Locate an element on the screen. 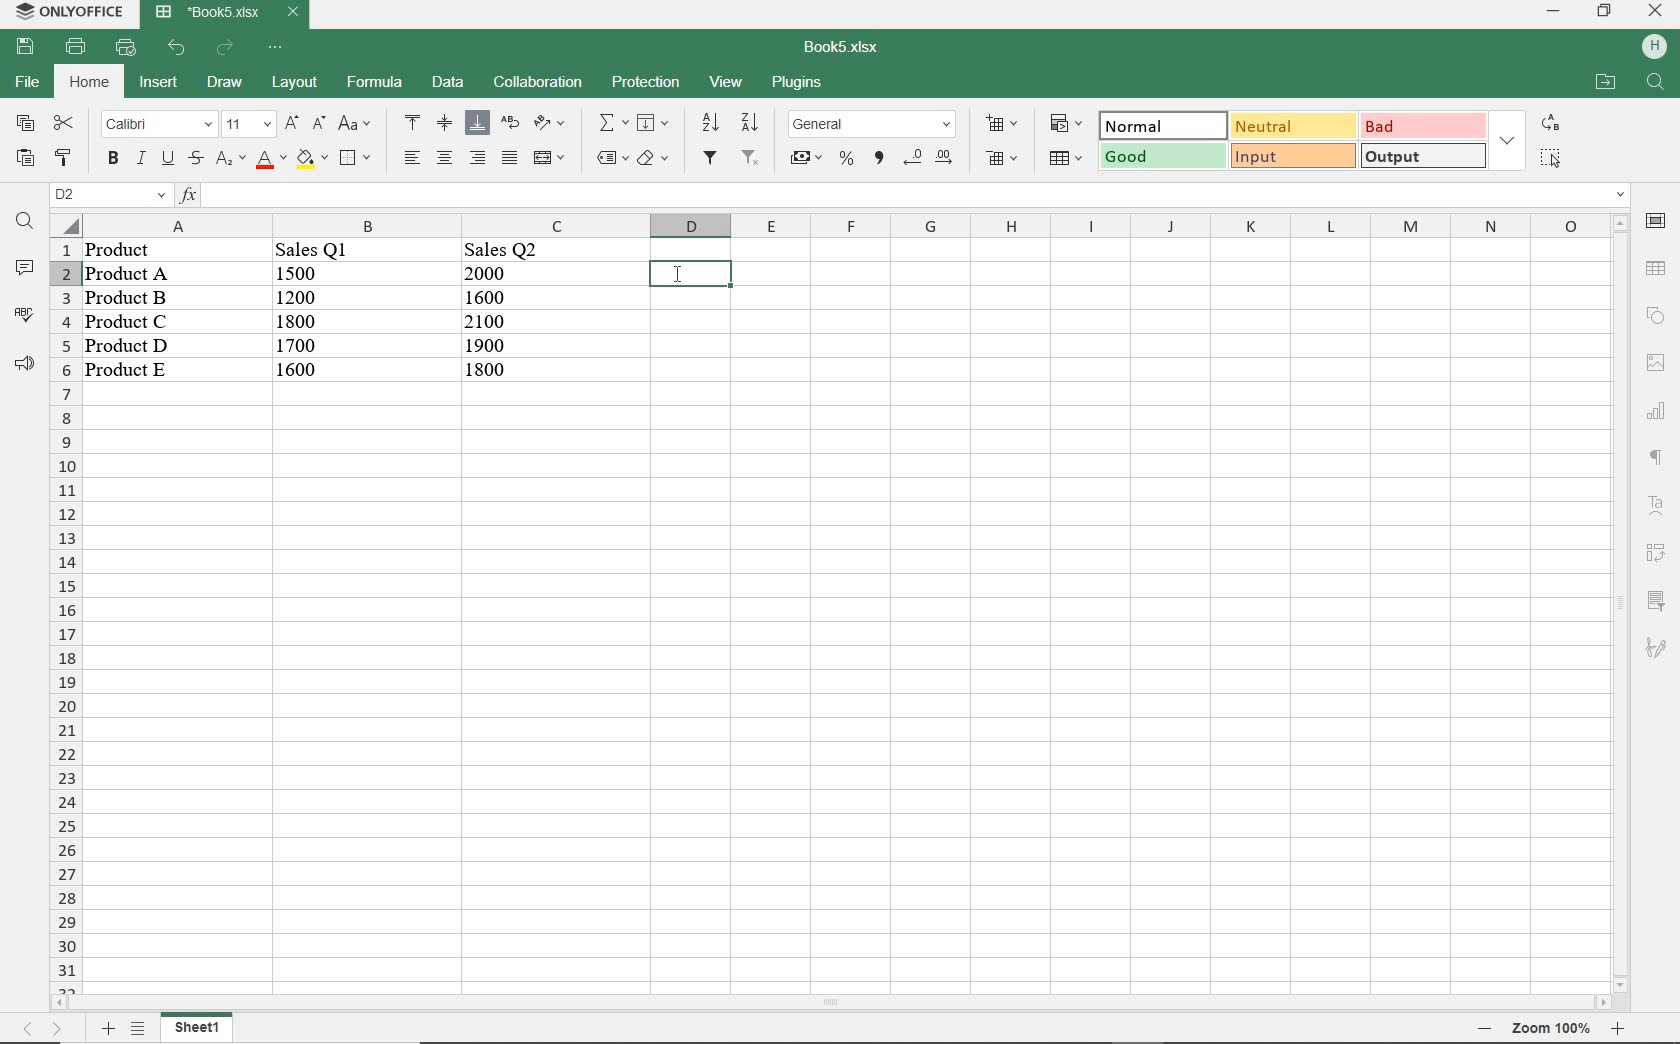  input is located at coordinates (1293, 156).